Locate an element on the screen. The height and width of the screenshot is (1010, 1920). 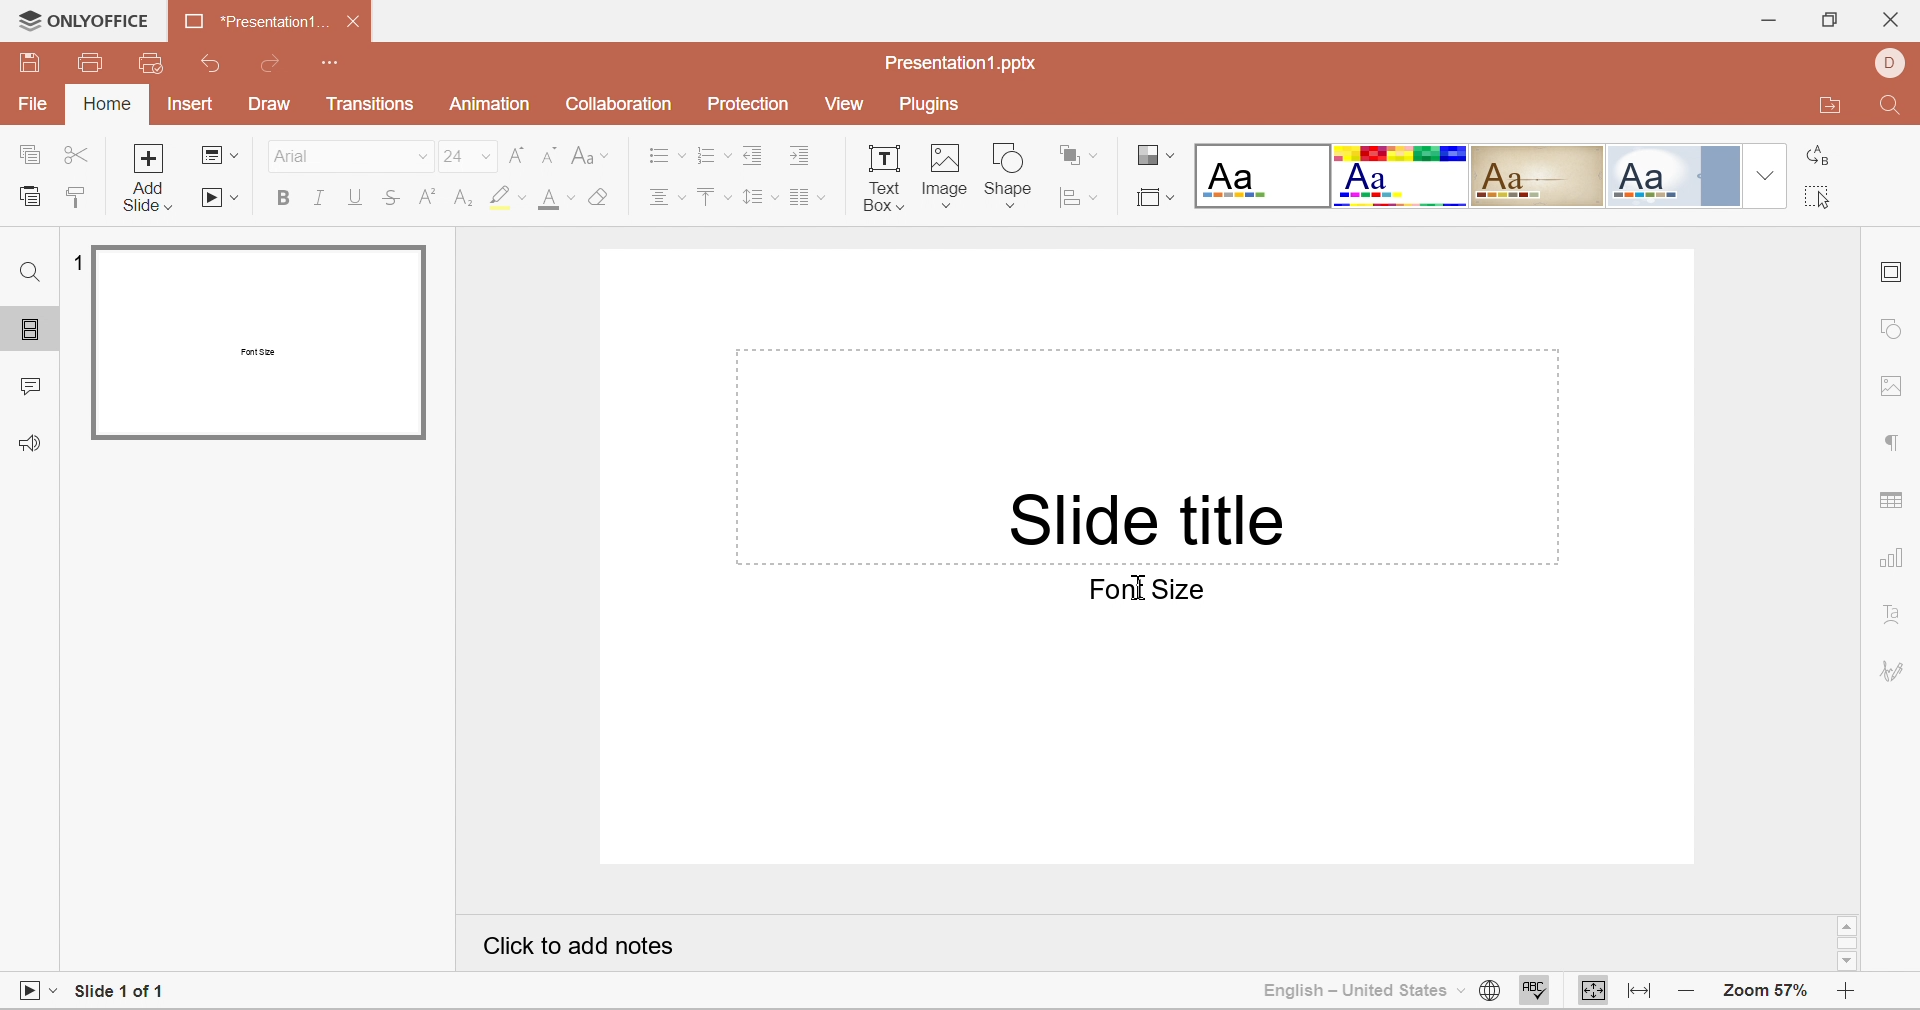
Restore Down is located at coordinates (1829, 22).